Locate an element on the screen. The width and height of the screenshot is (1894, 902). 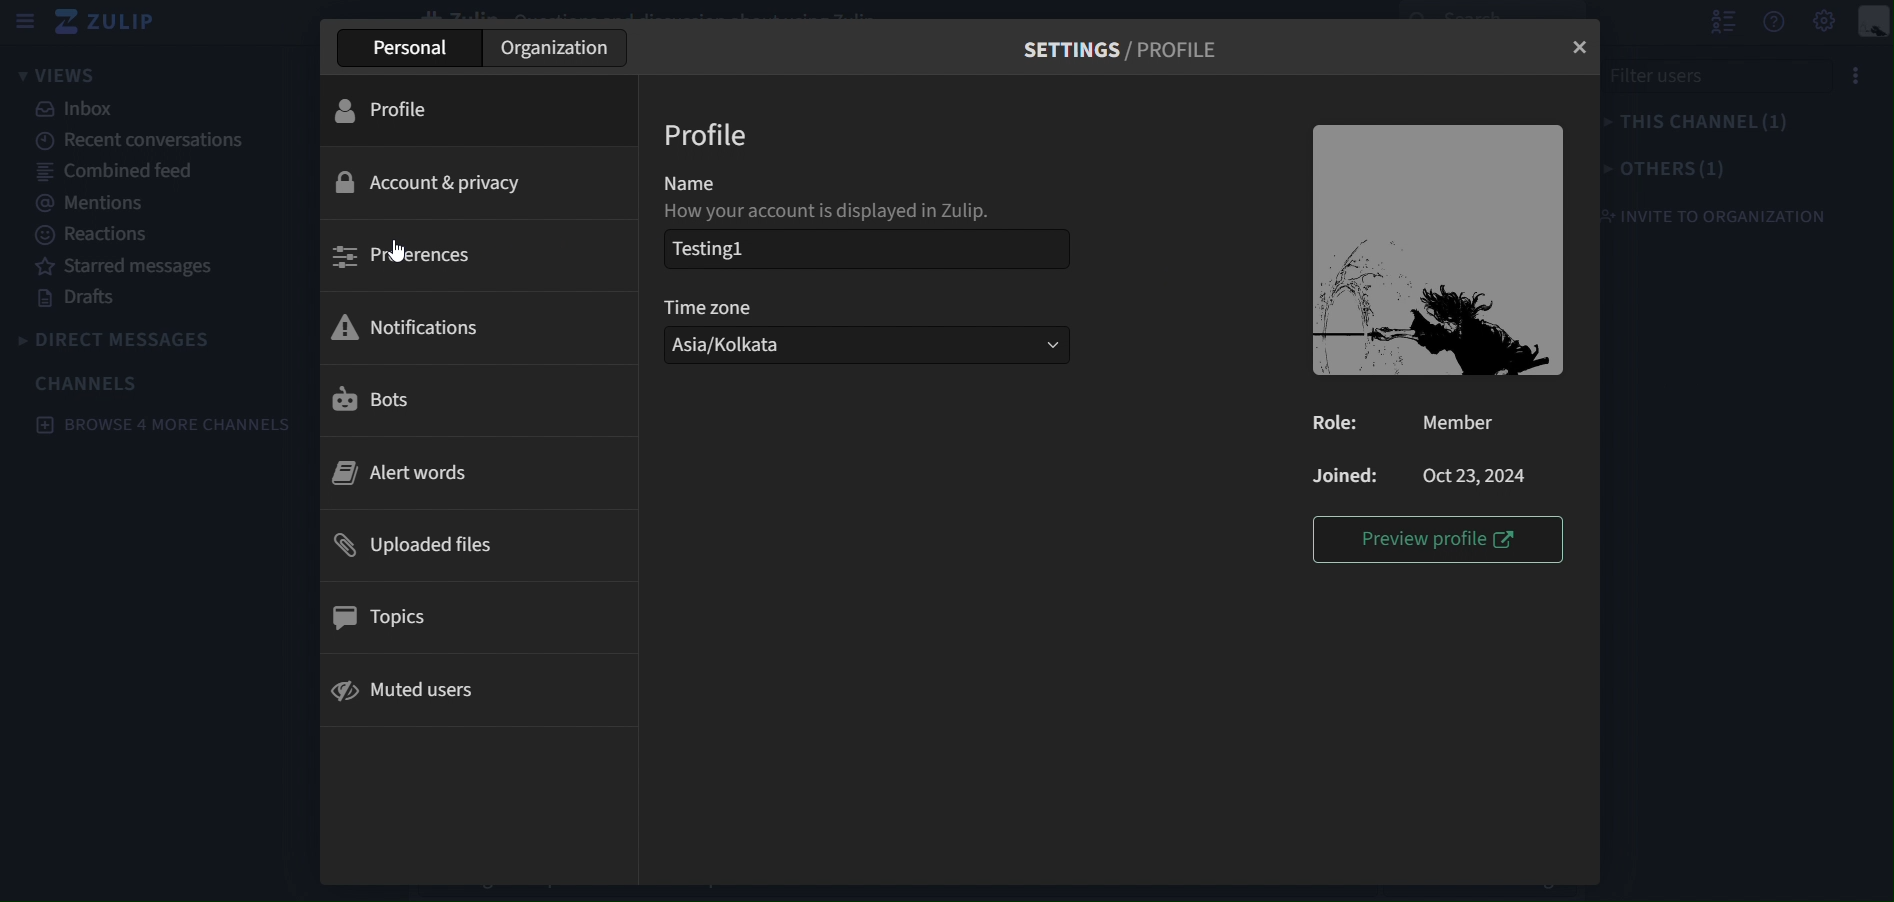
inbox is located at coordinates (83, 110).